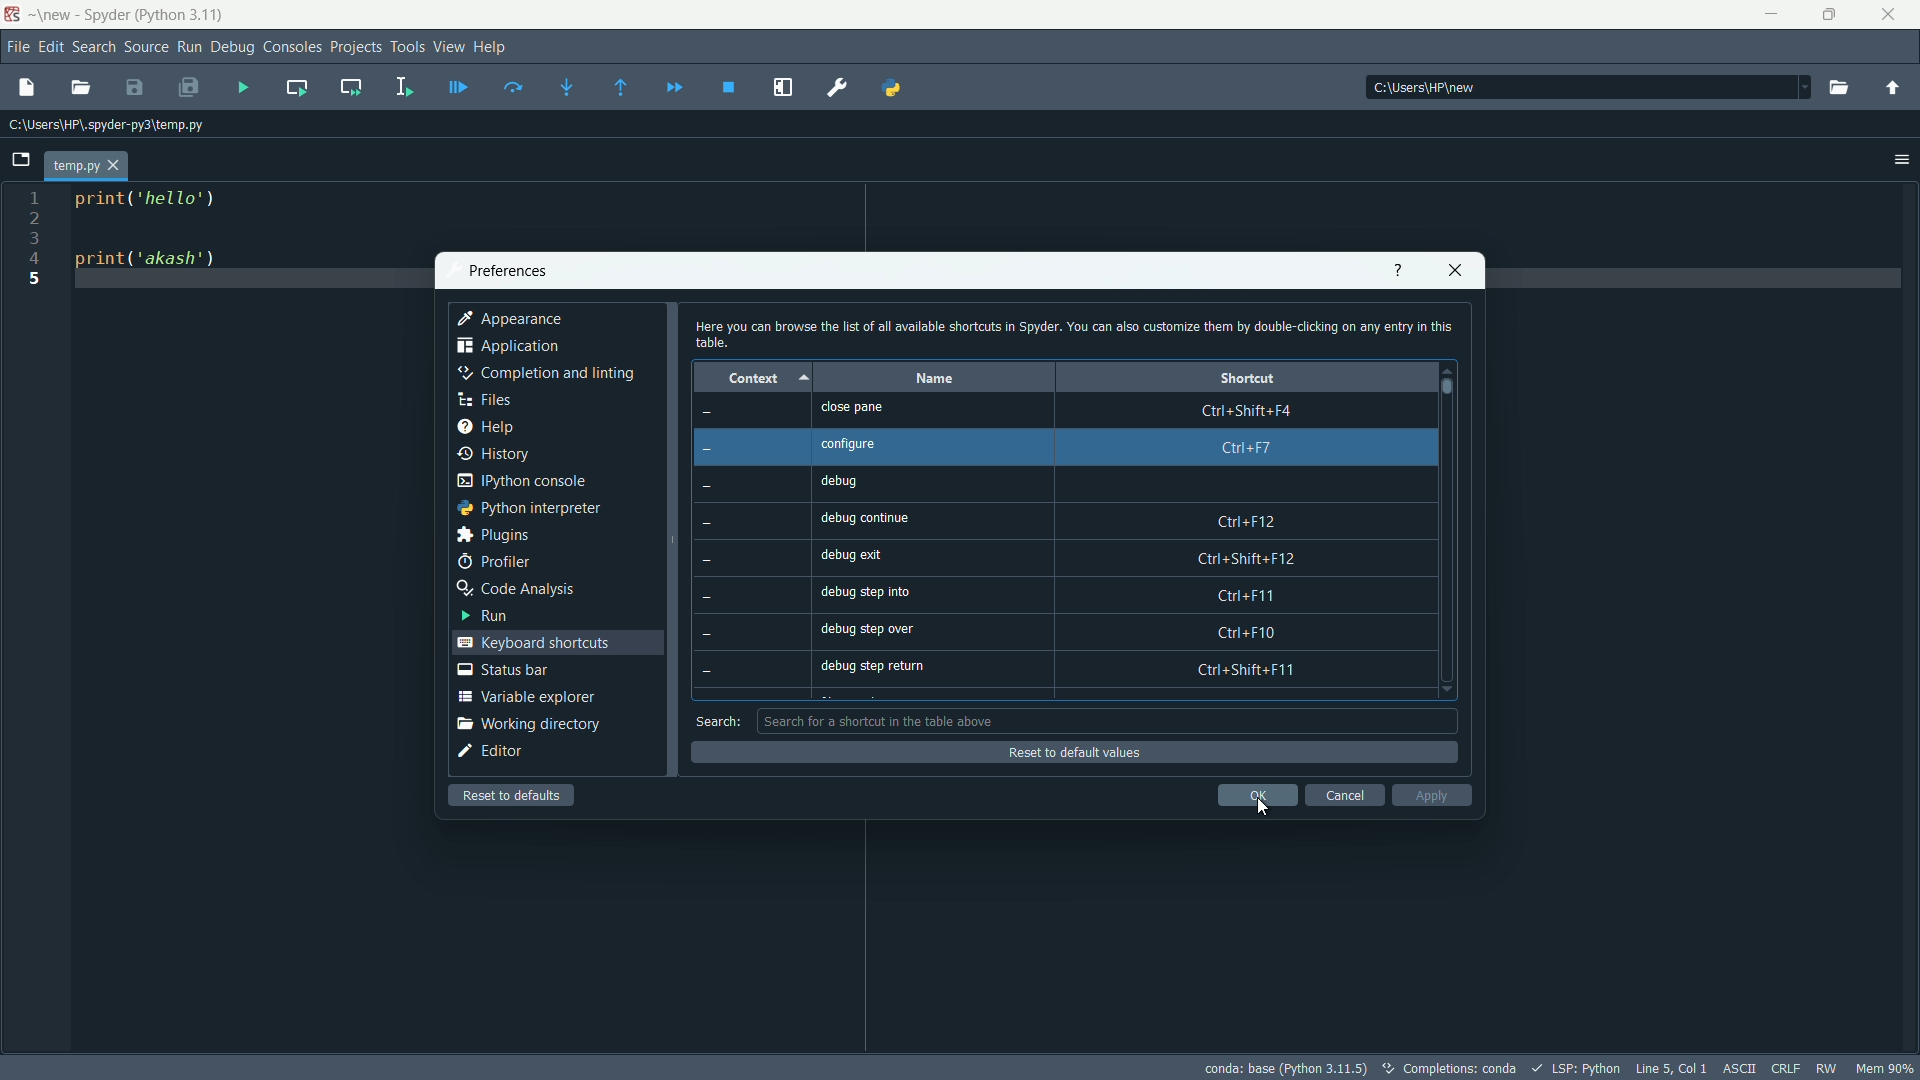  I want to click on preferences, so click(503, 272).